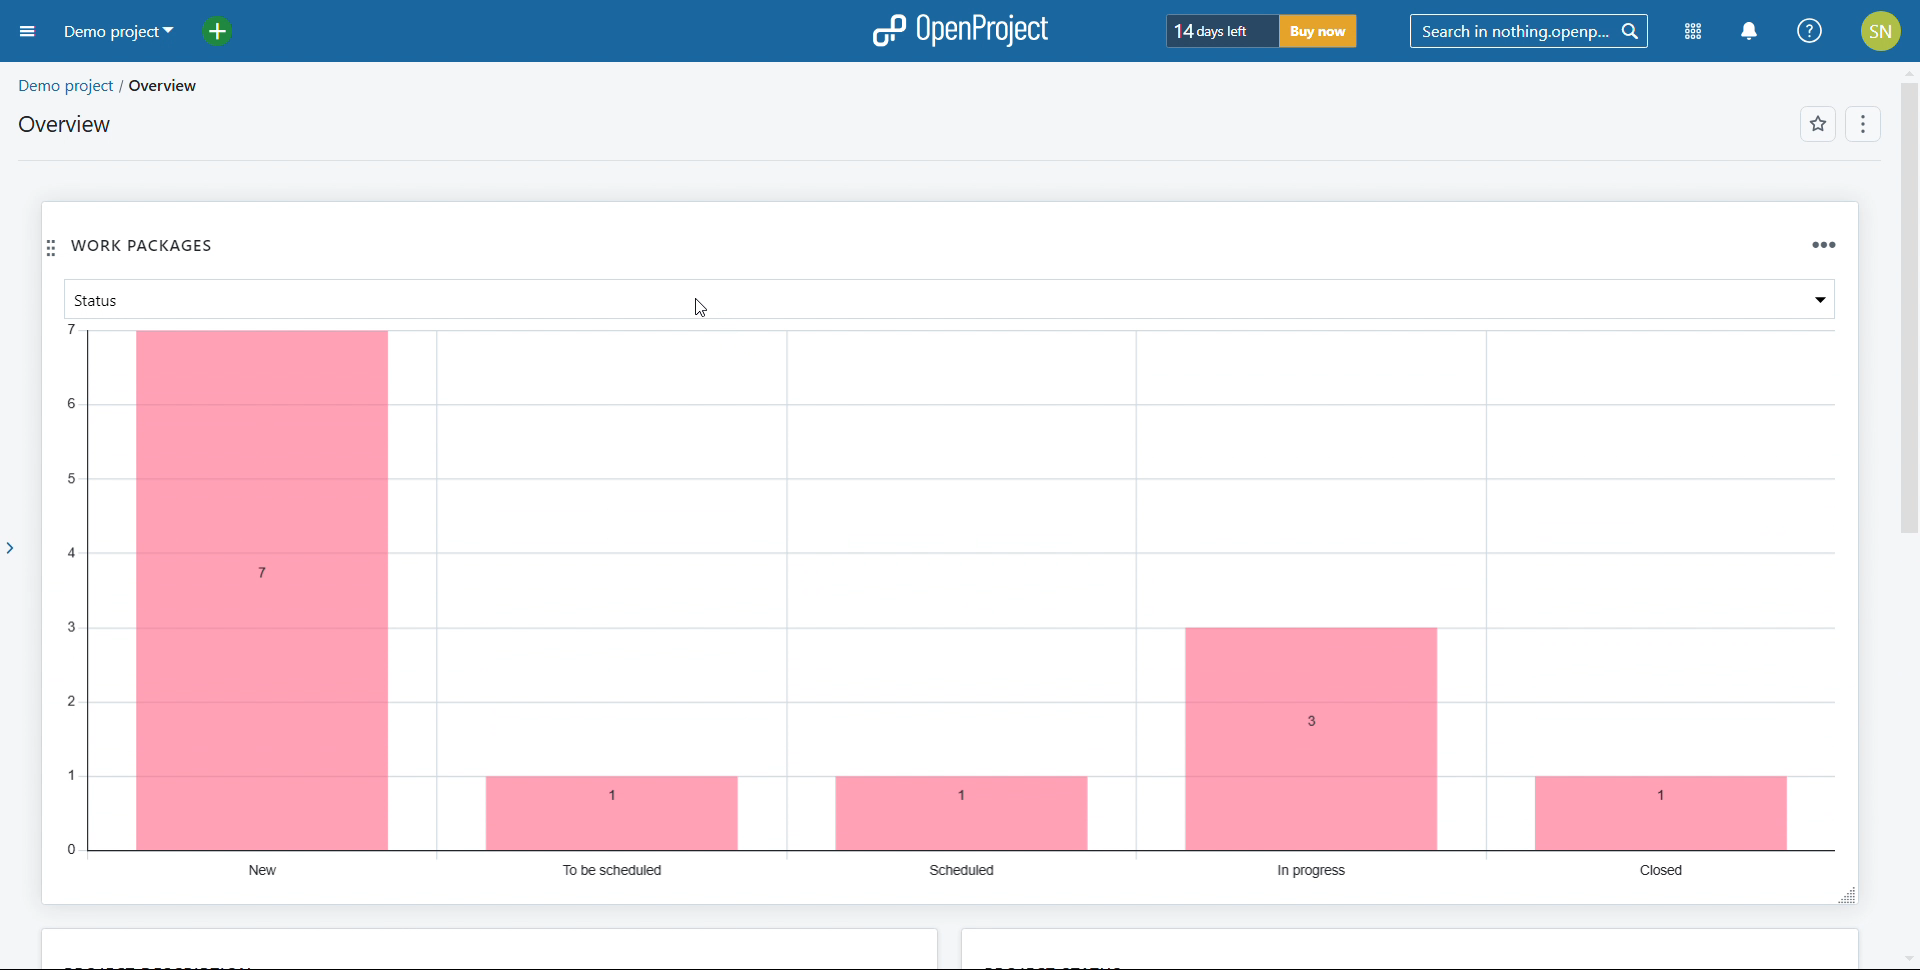 The image size is (1920, 970). What do you see at coordinates (51, 248) in the screenshot?
I see `move` at bounding box center [51, 248].